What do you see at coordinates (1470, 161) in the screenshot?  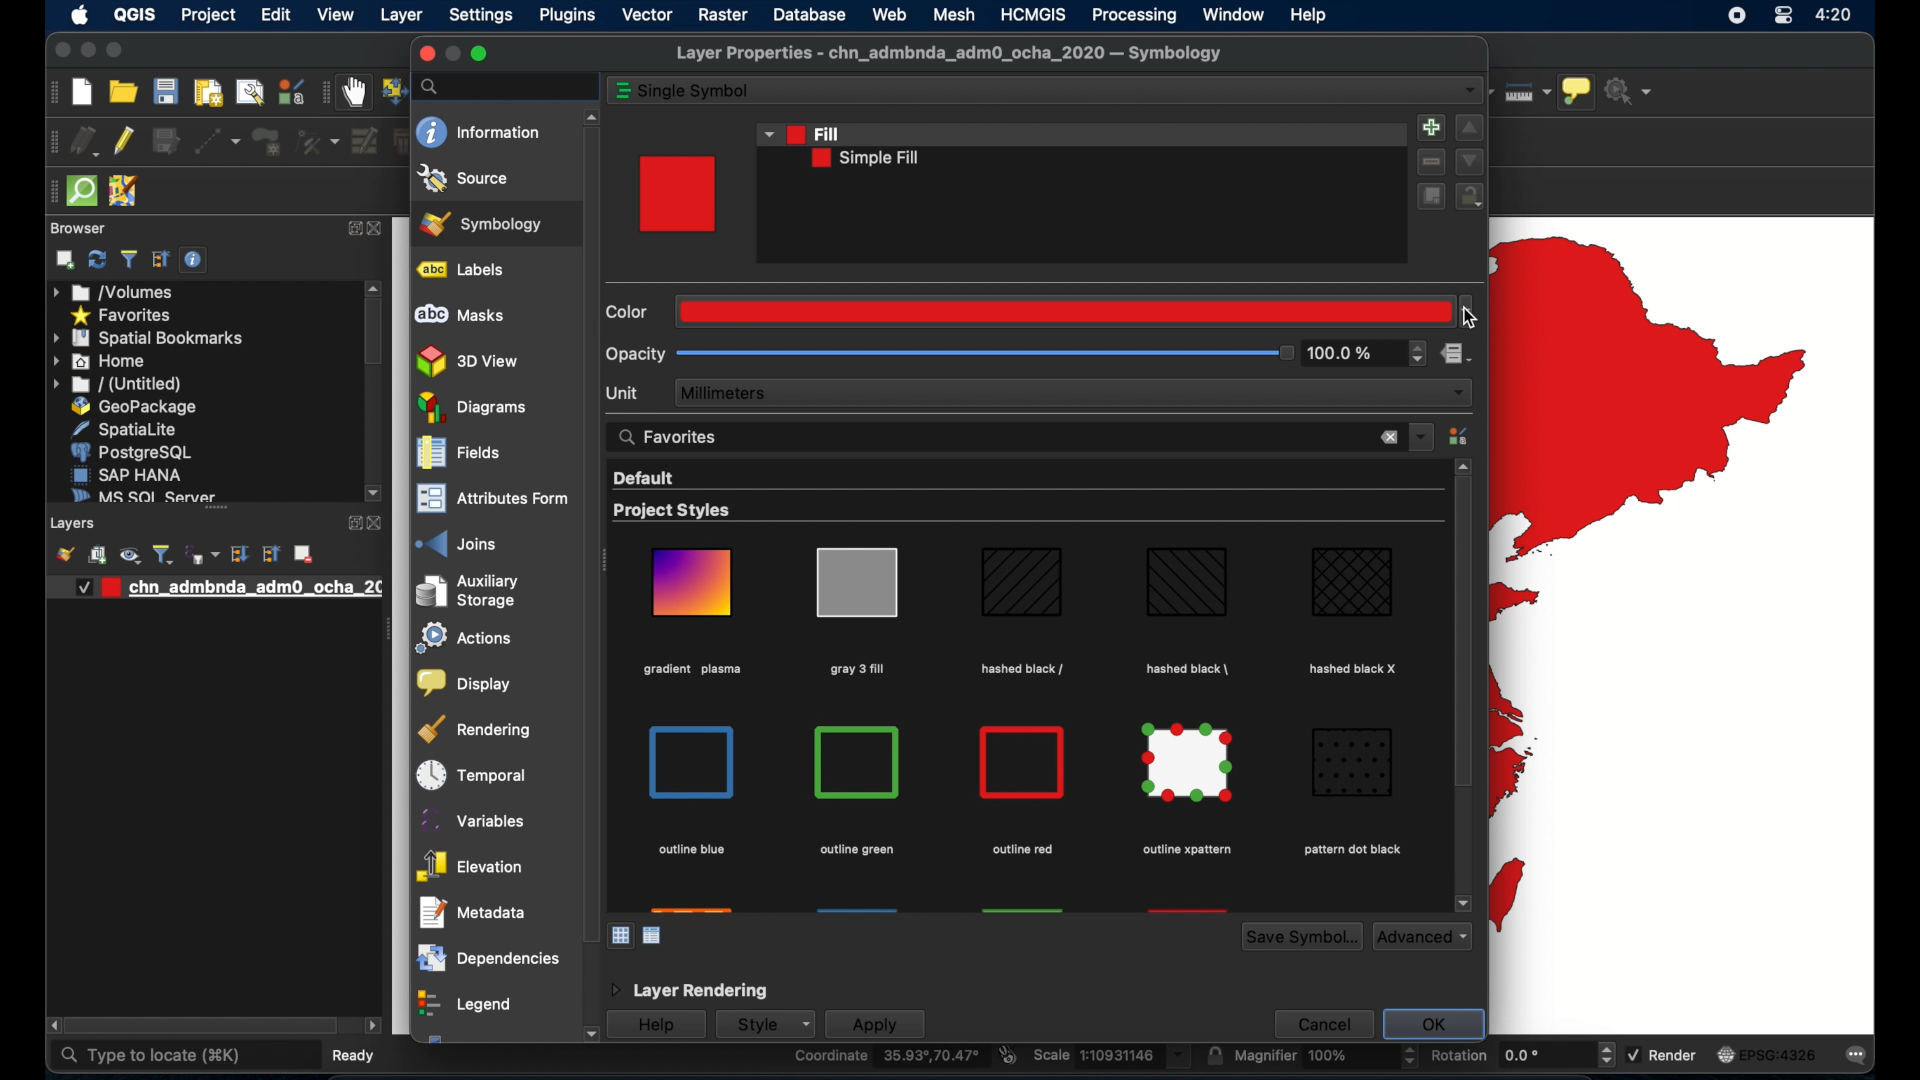 I see `move down` at bounding box center [1470, 161].